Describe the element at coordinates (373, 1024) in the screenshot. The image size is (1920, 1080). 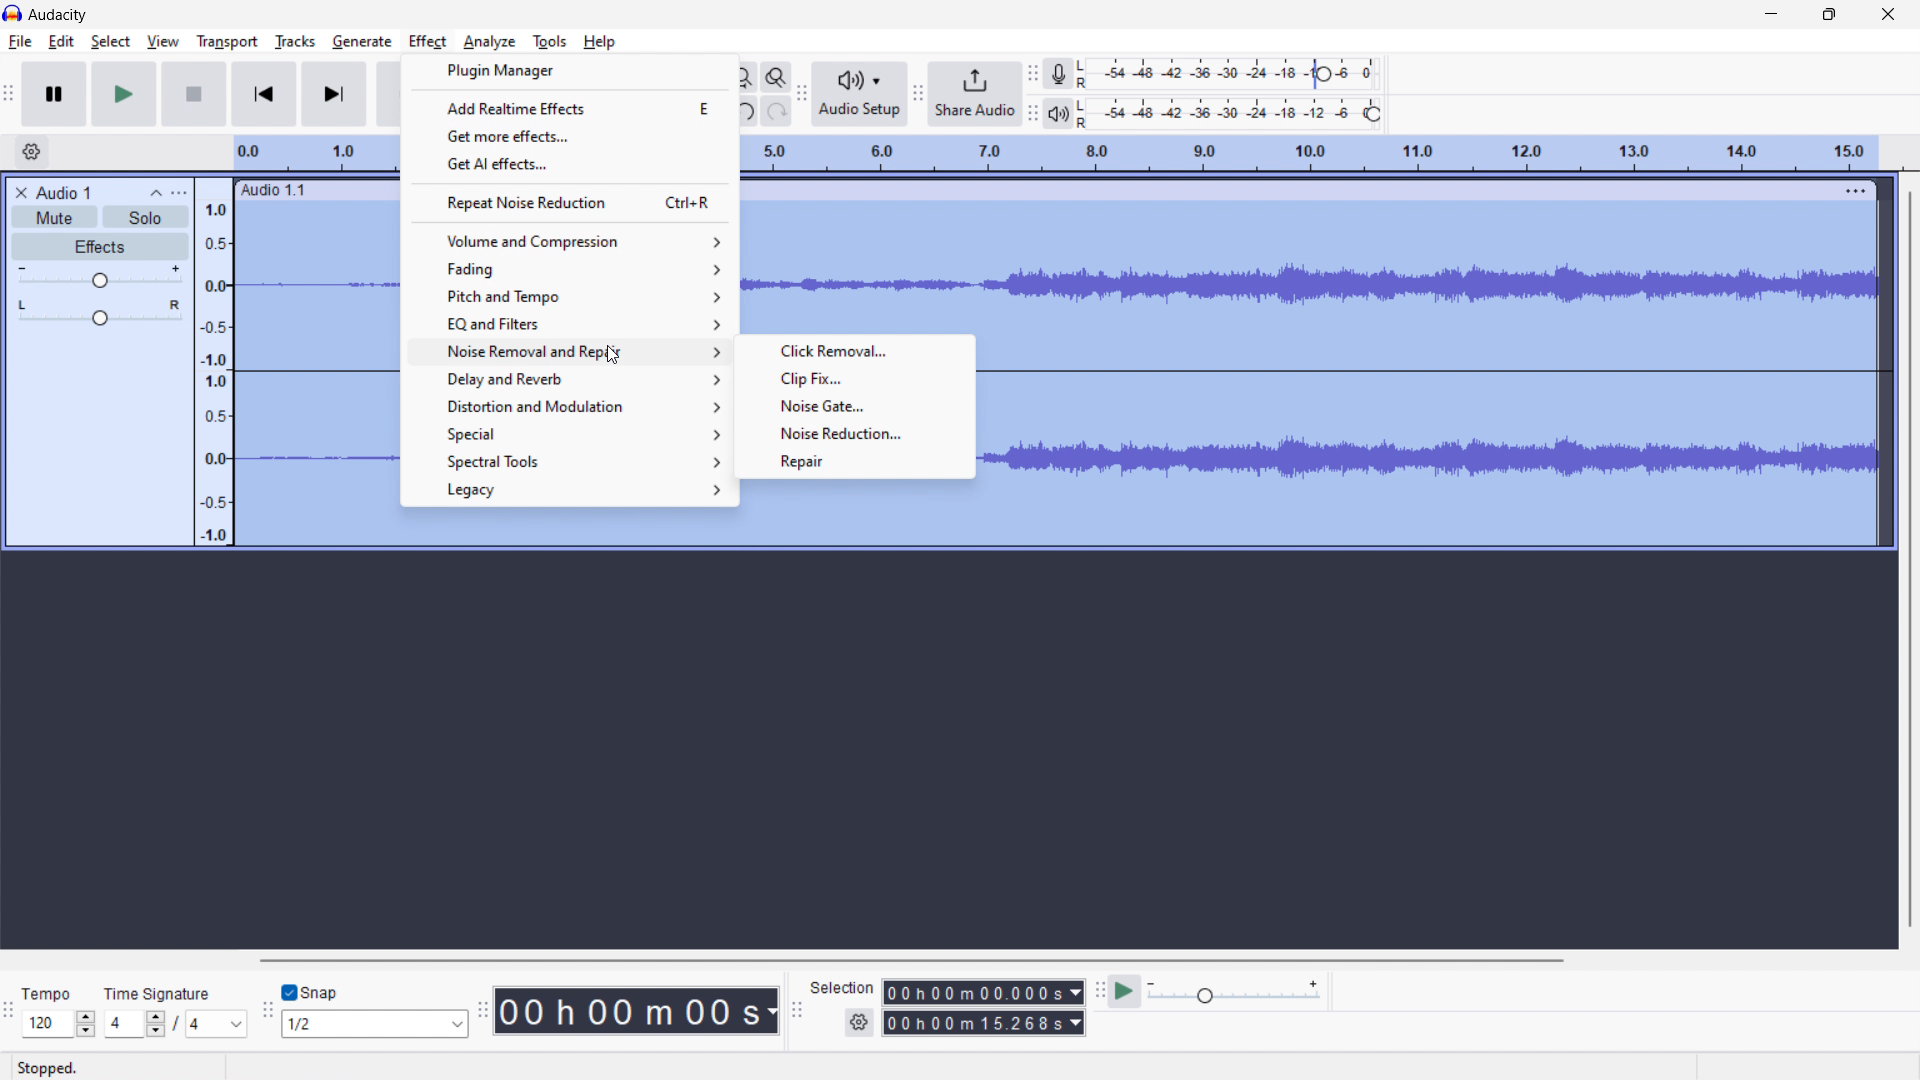
I see `select snapping` at that location.